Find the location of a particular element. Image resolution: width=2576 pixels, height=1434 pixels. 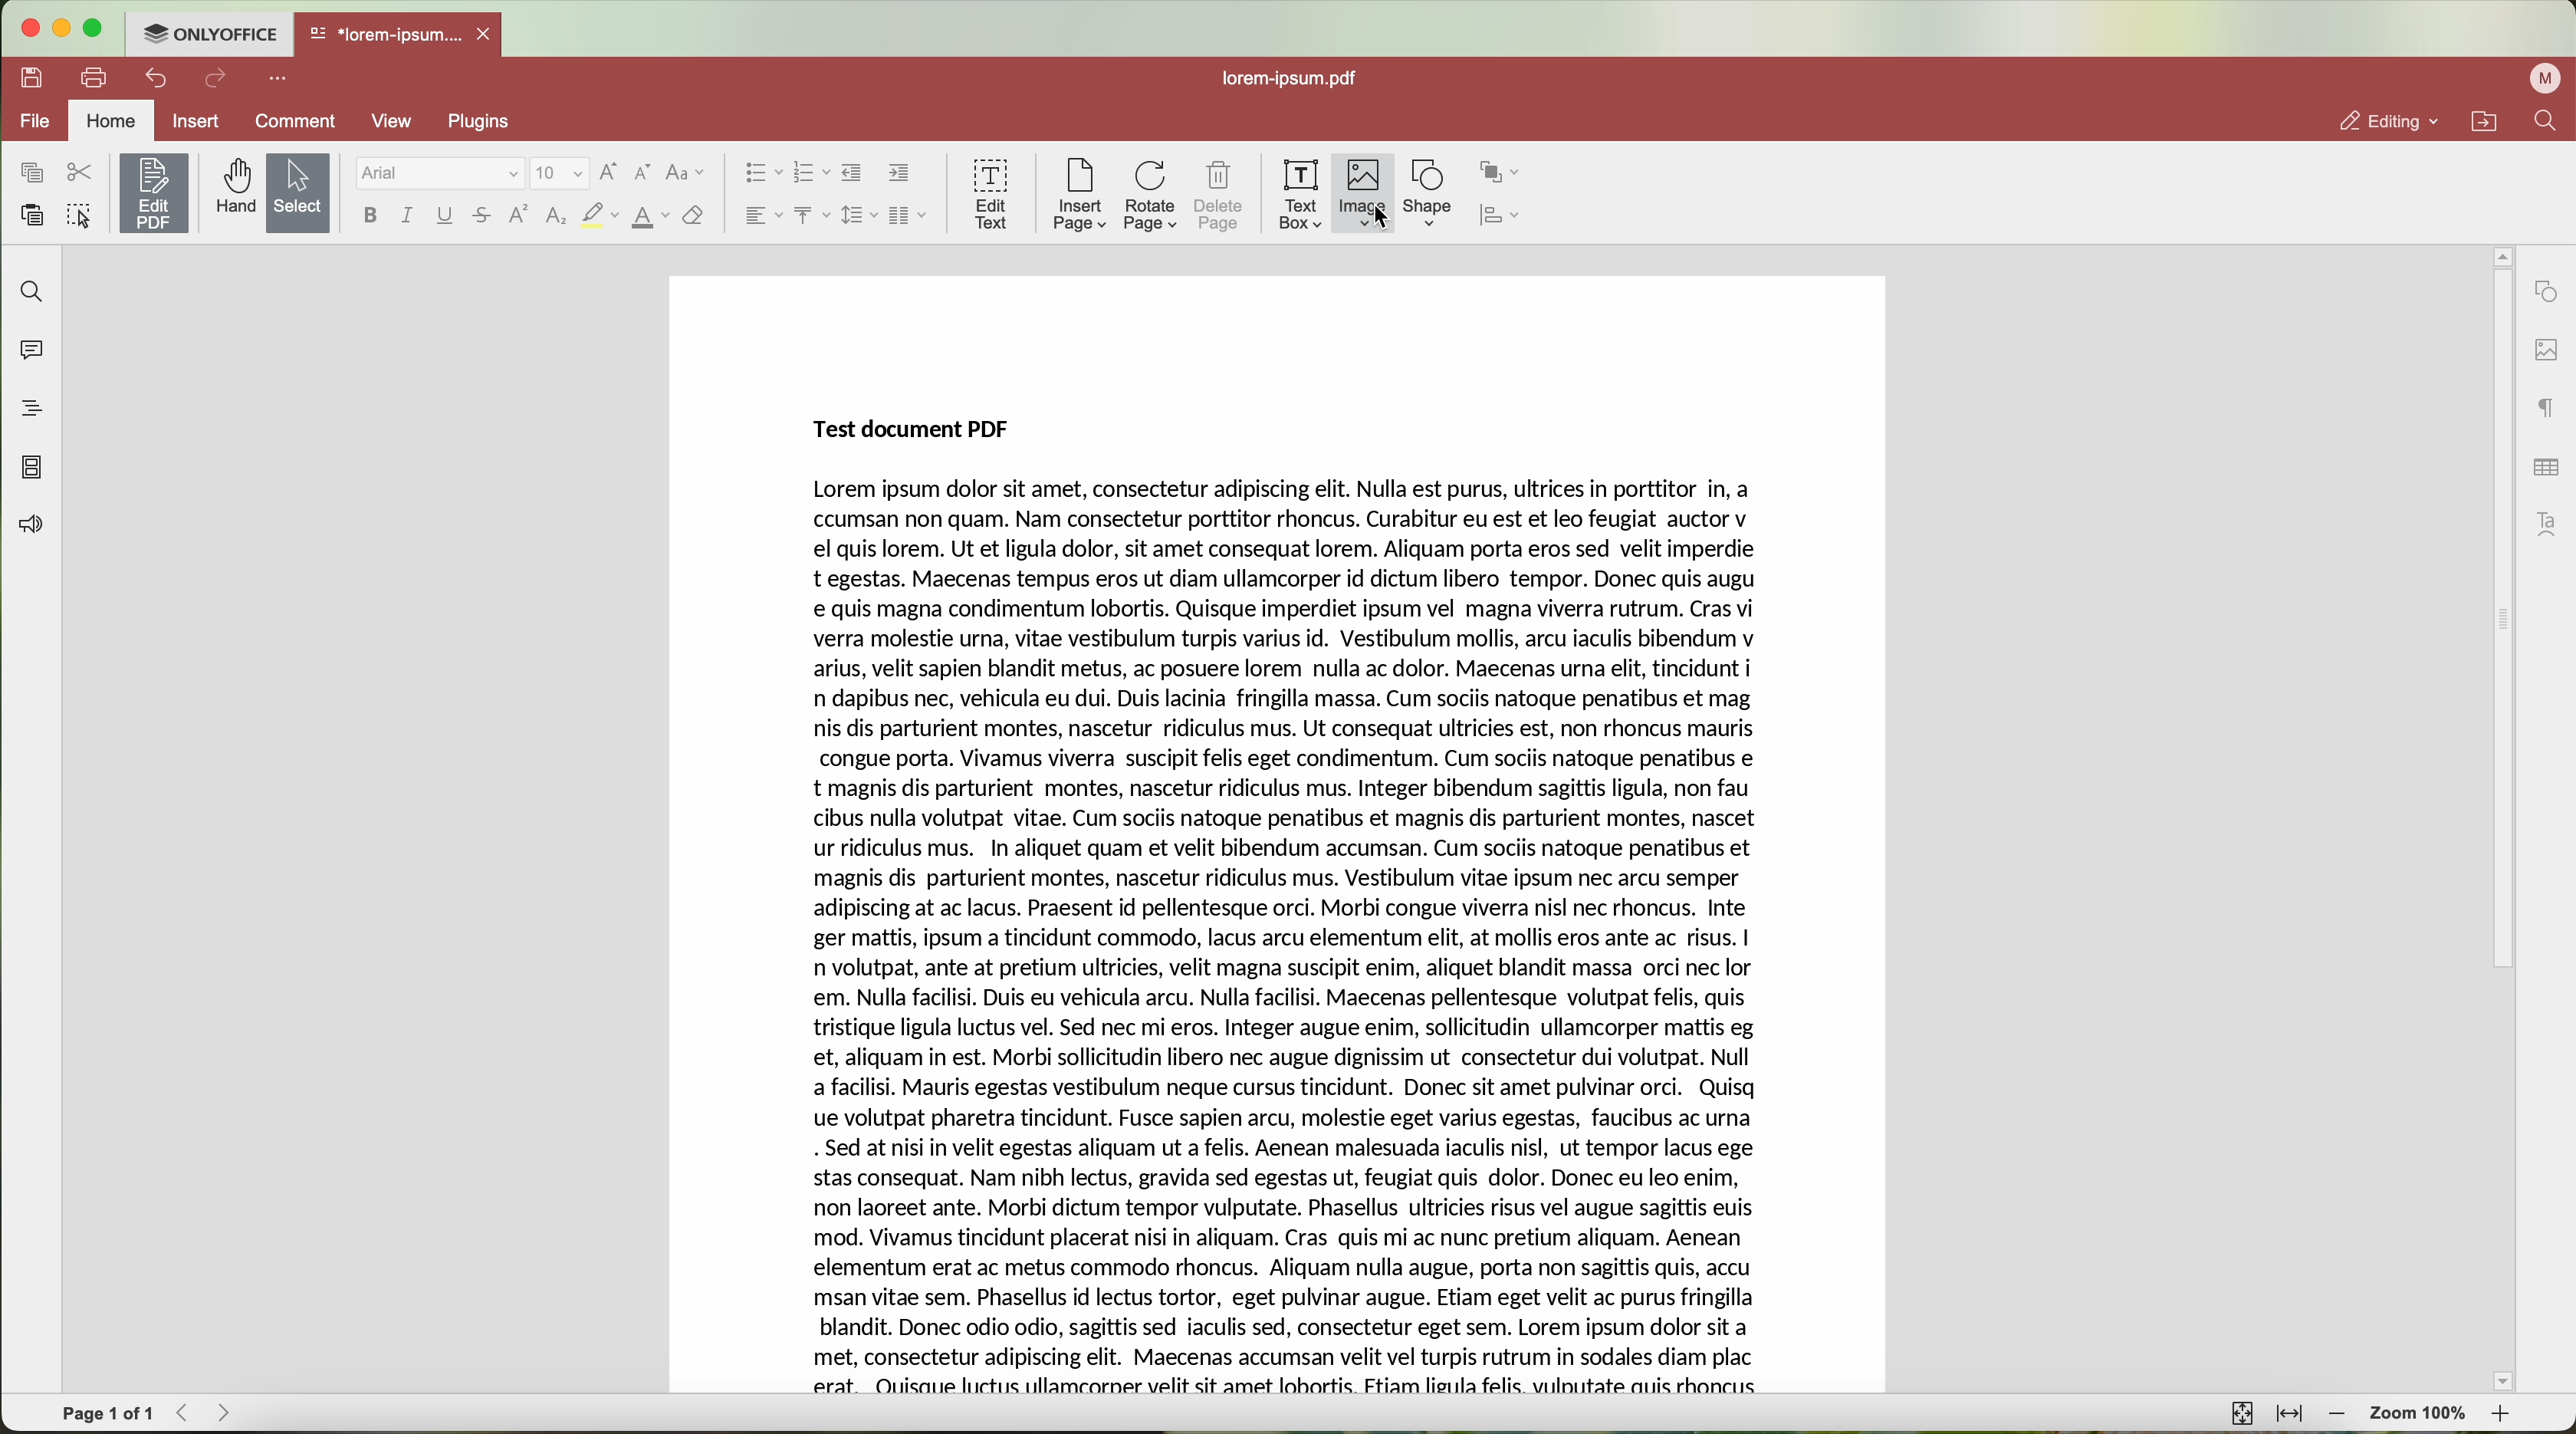

increment font size is located at coordinates (608, 172).